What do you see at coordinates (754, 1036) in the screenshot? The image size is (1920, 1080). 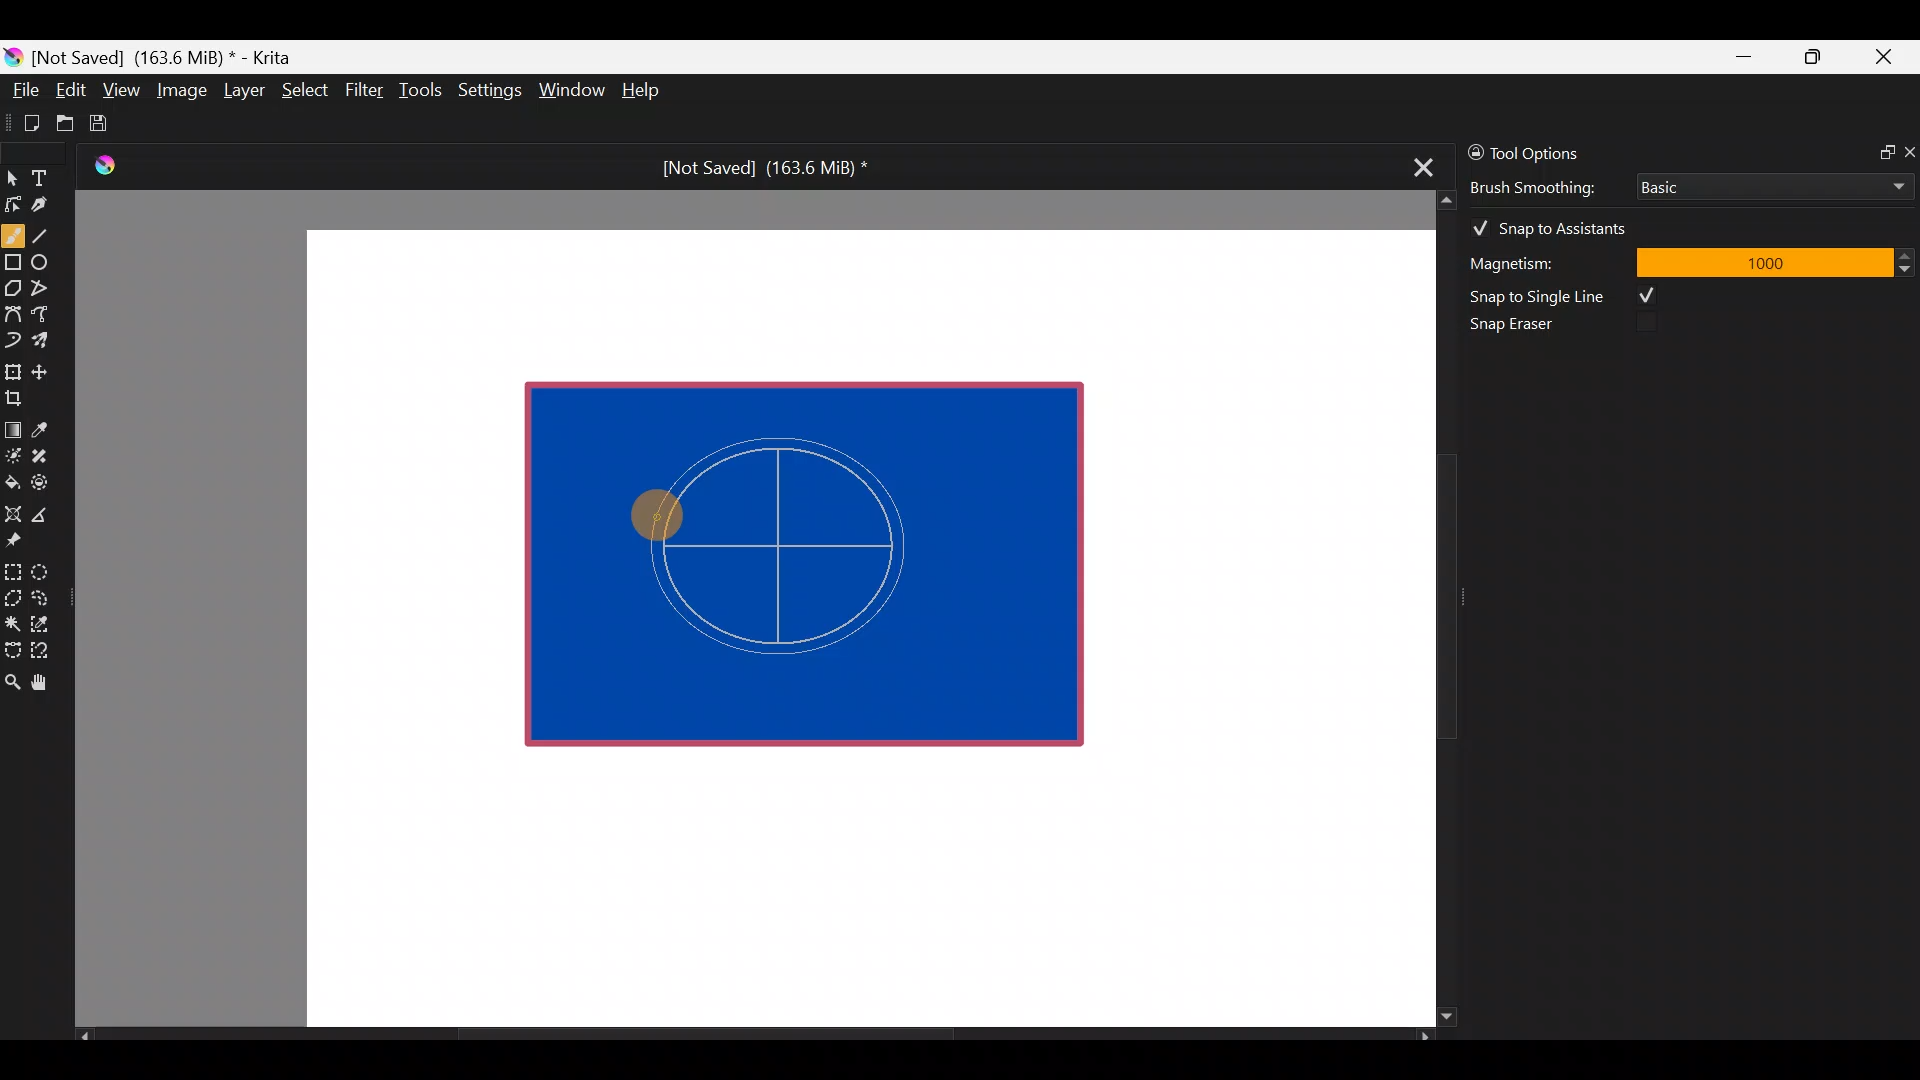 I see `Scroll bar` at bounding box center [754, 1036].